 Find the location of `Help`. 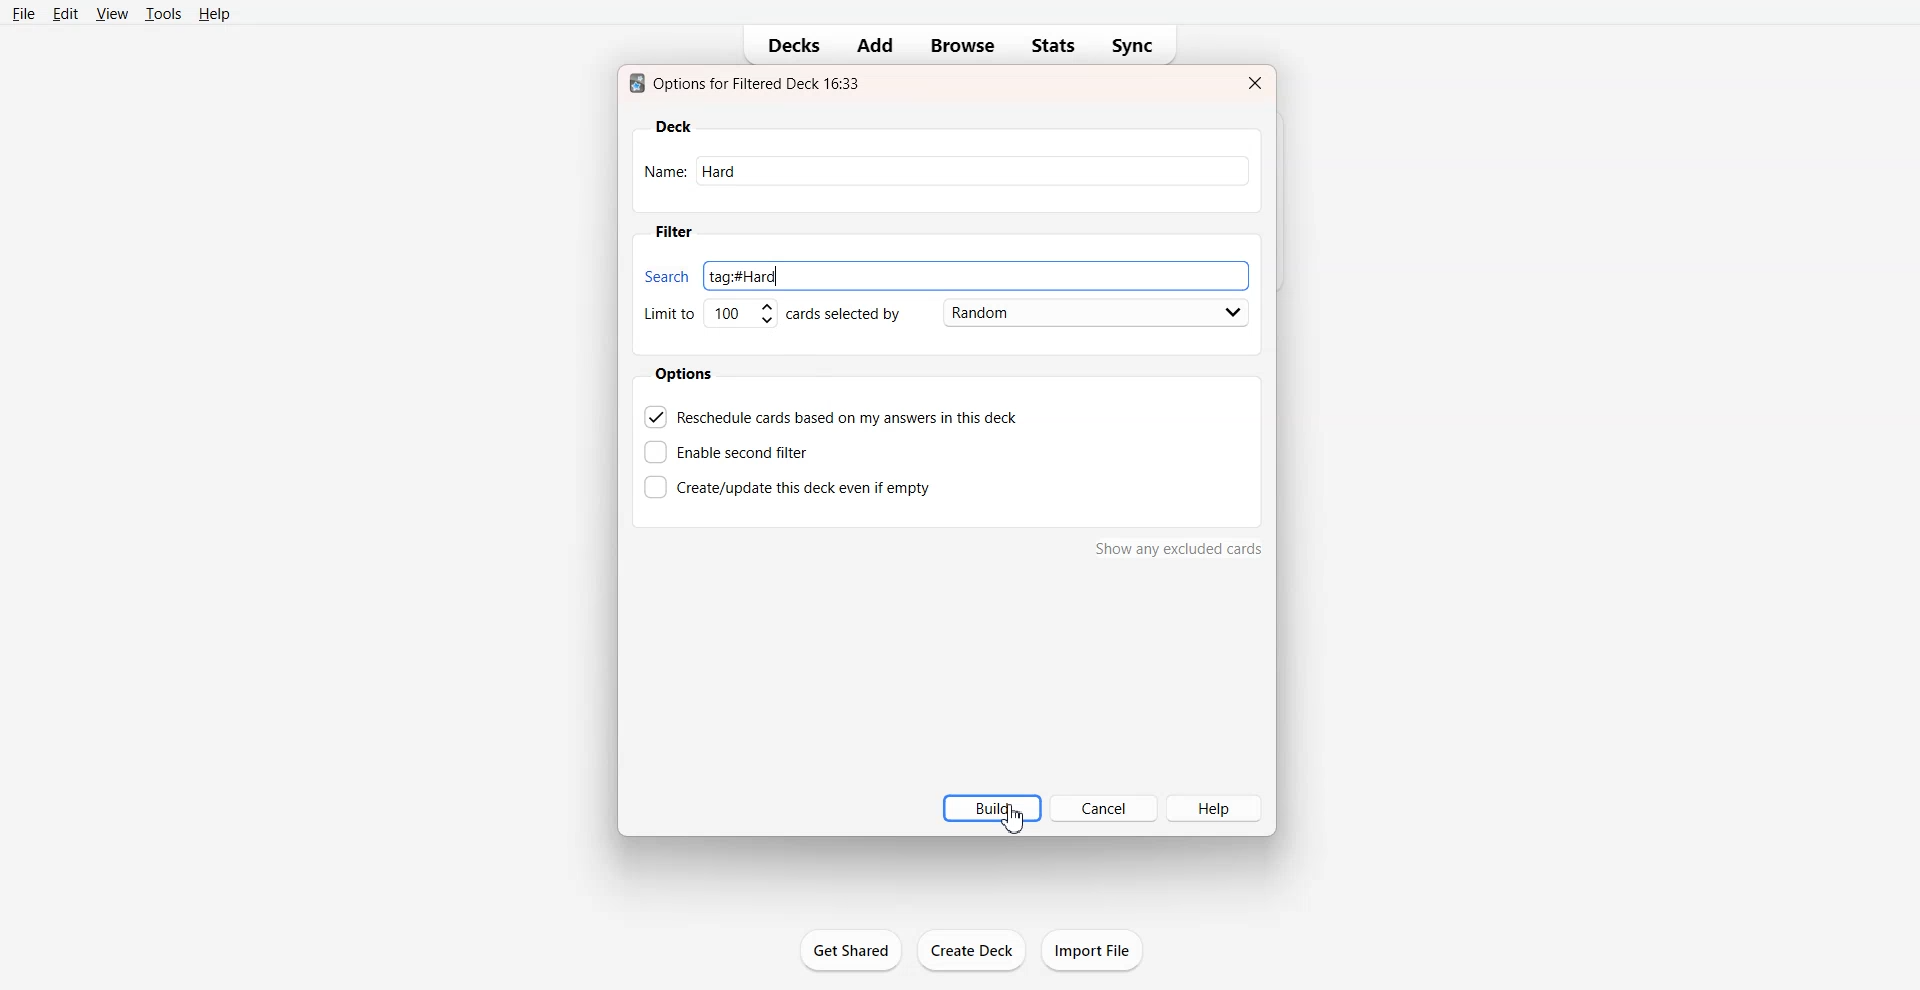

Help is located at coordinates (216, 14).